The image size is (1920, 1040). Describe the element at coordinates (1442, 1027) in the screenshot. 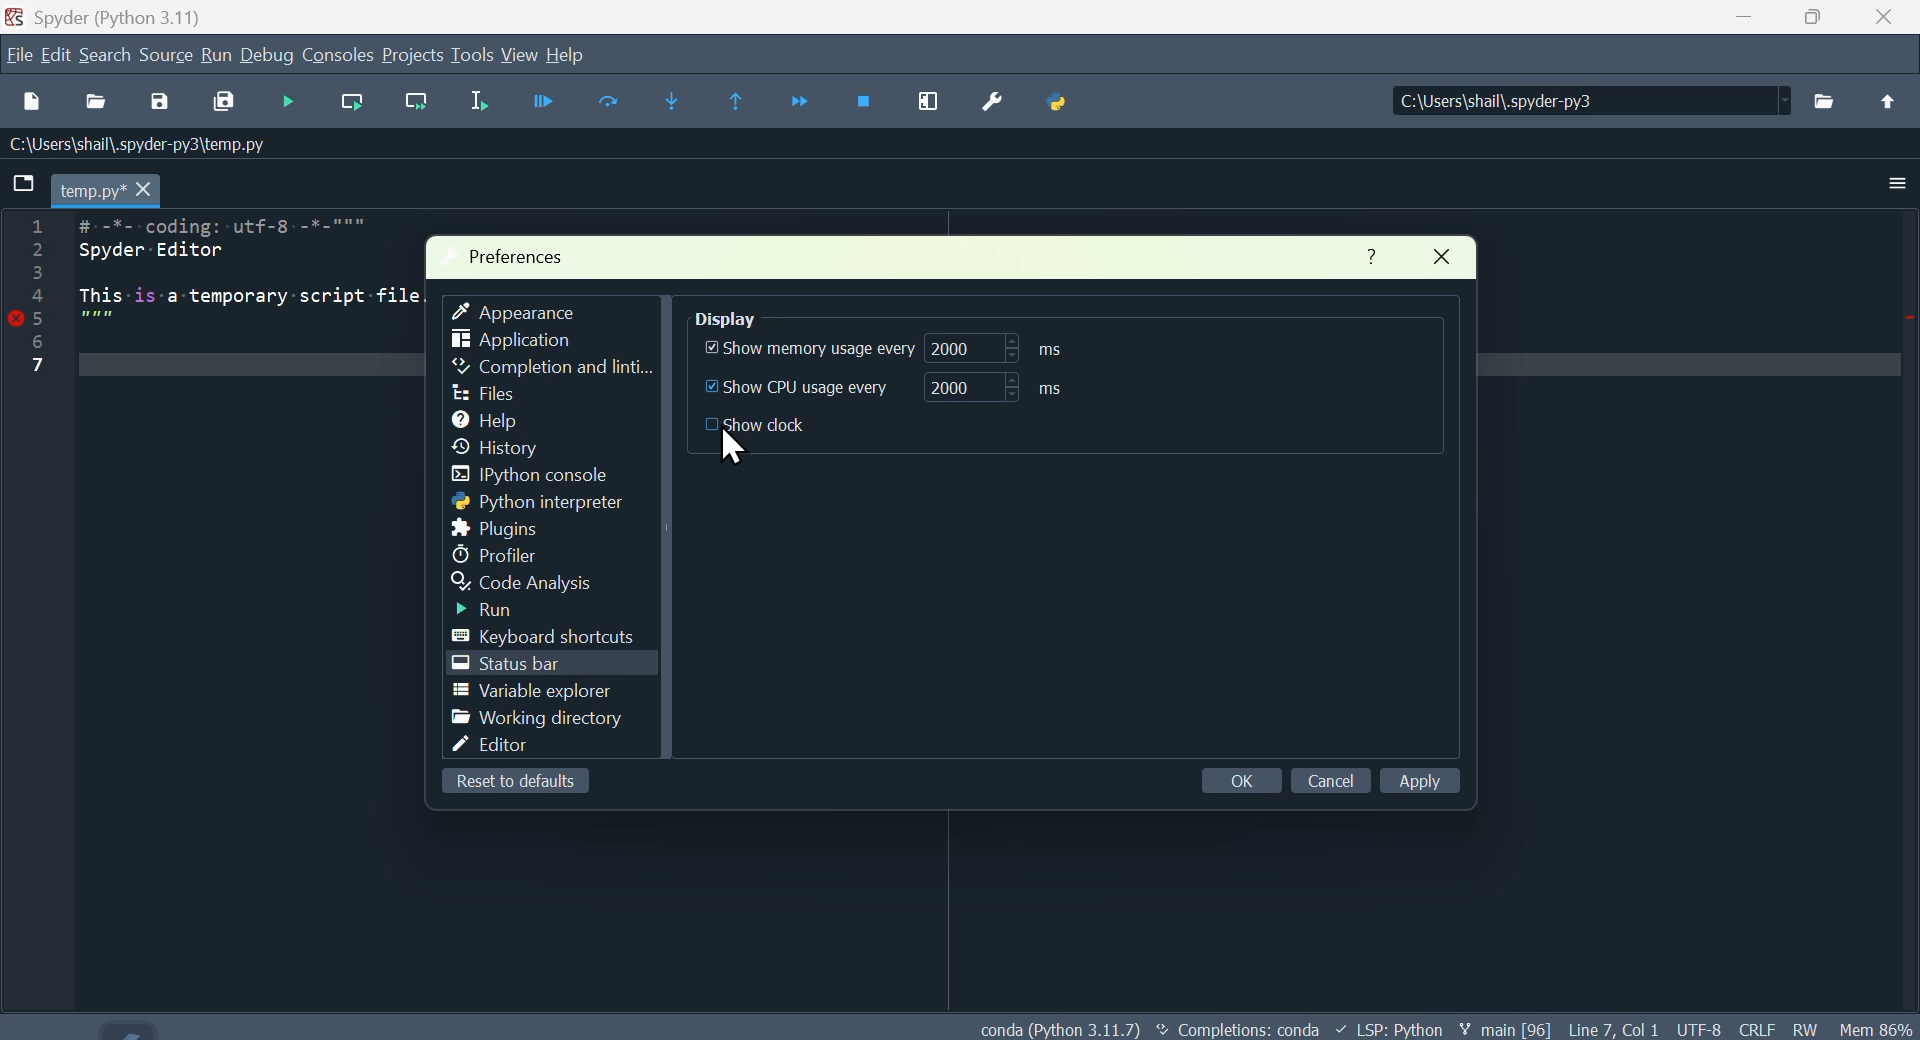

I see `conda (Pvthon 3.11.7) < Completions: conda + LSP: Pvthon ¥ main [961 Line7 Coll UTF-8 CRLF RW Ms` at that location.